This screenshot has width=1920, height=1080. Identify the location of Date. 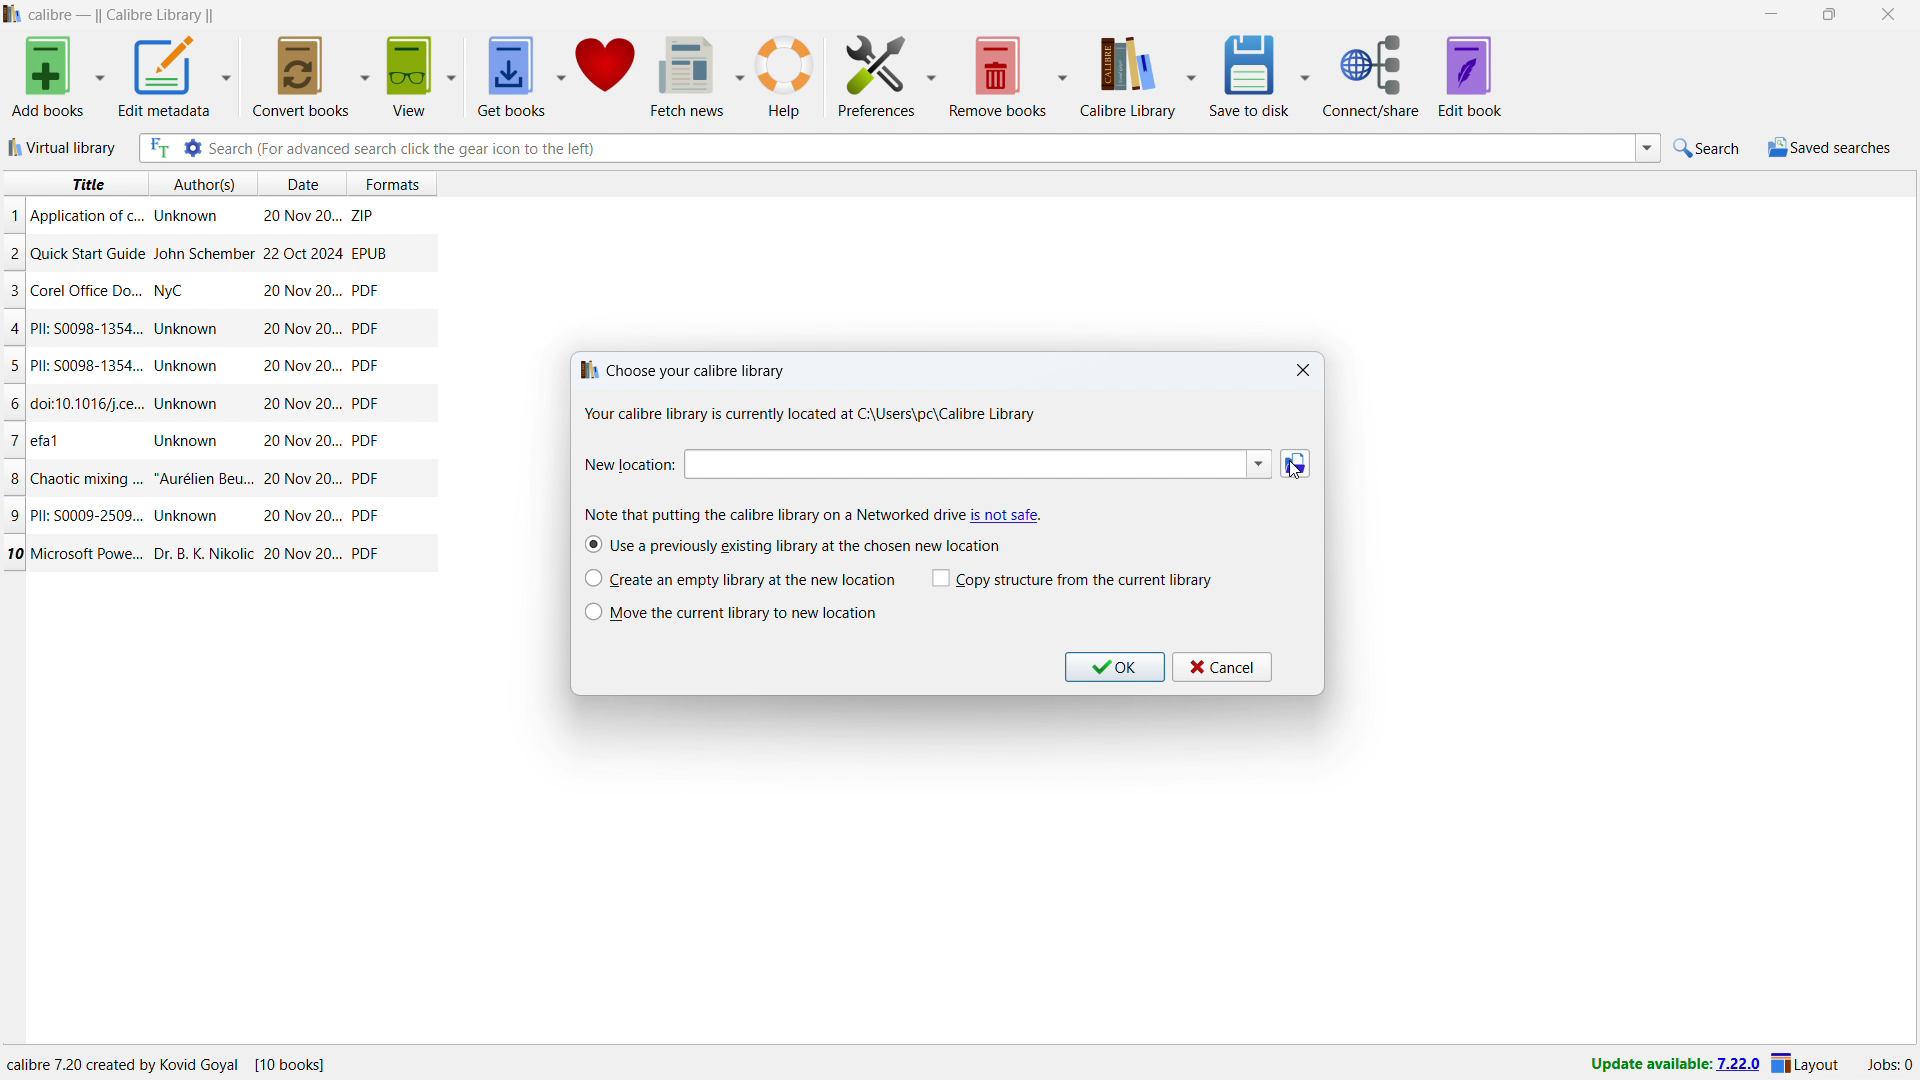
(300, 442).